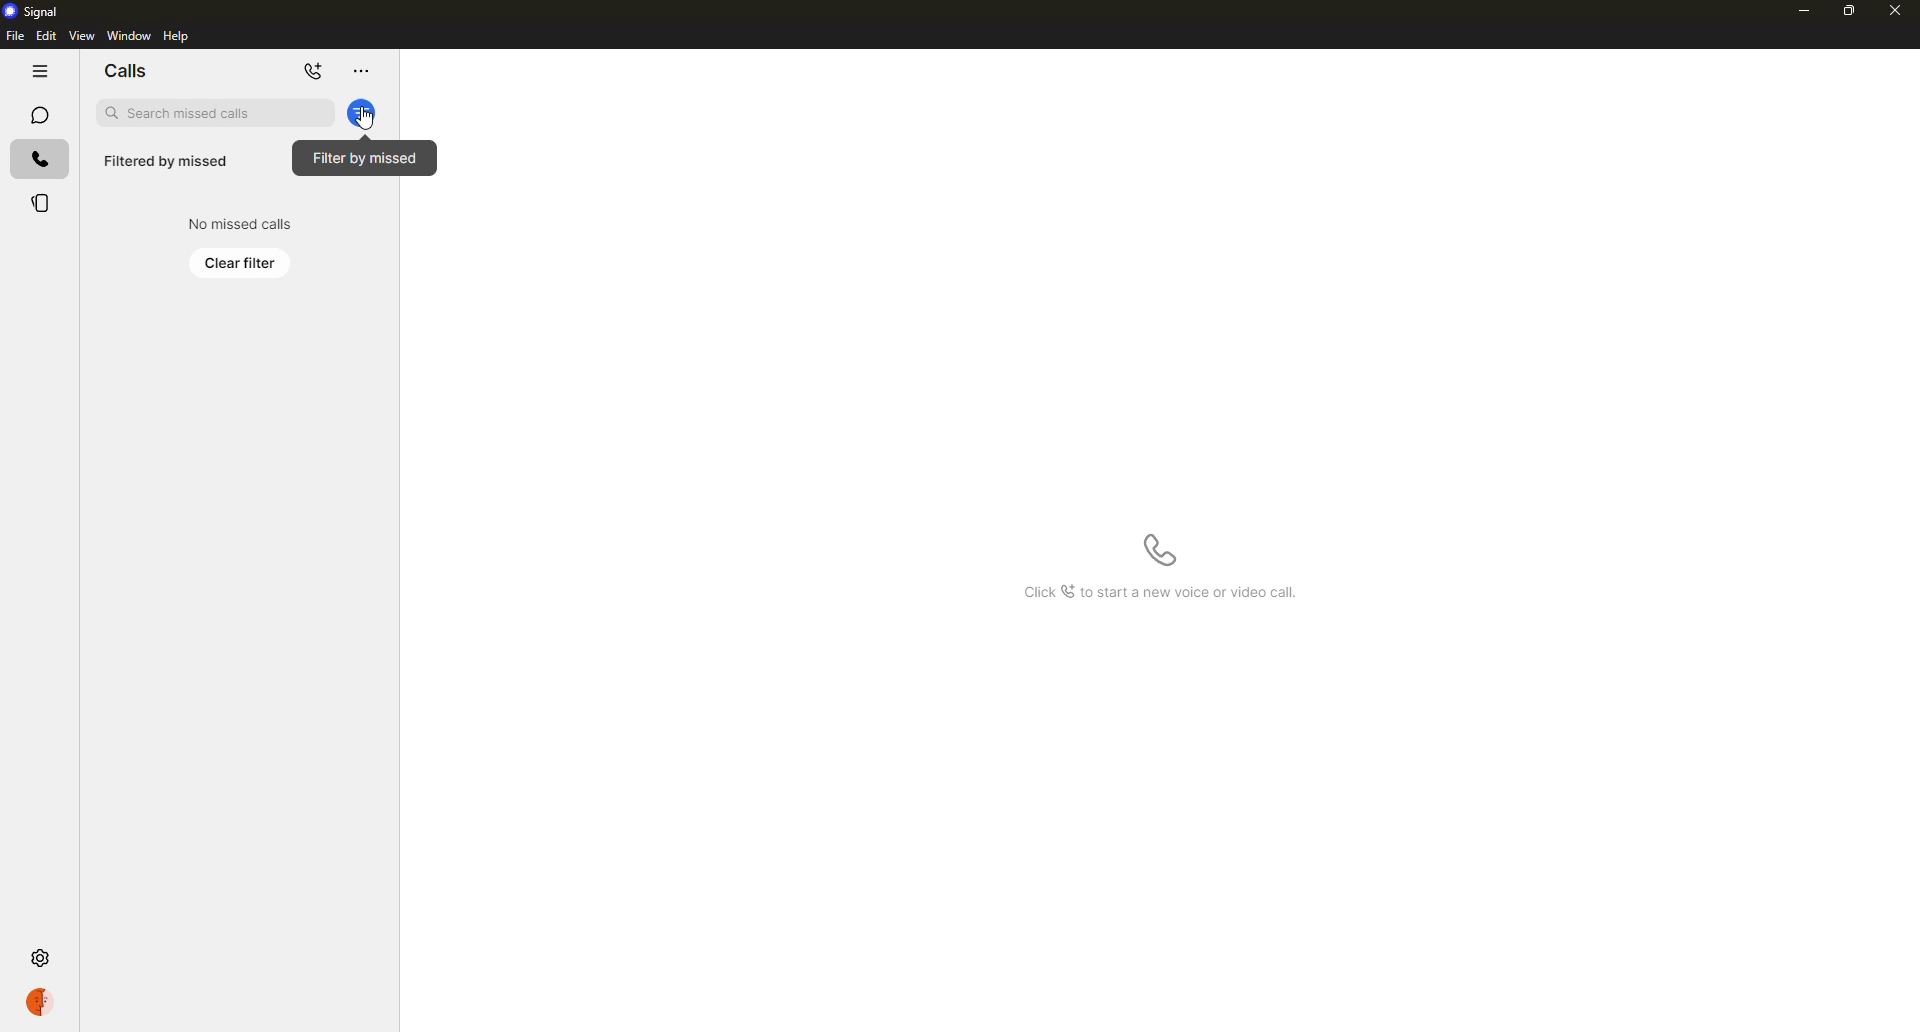 This screenshot has width=1920, height=1032. What do you see at coordinates (168, 161) in the screenshot?
I see `filter by missed` at bounding box center [168, 161].